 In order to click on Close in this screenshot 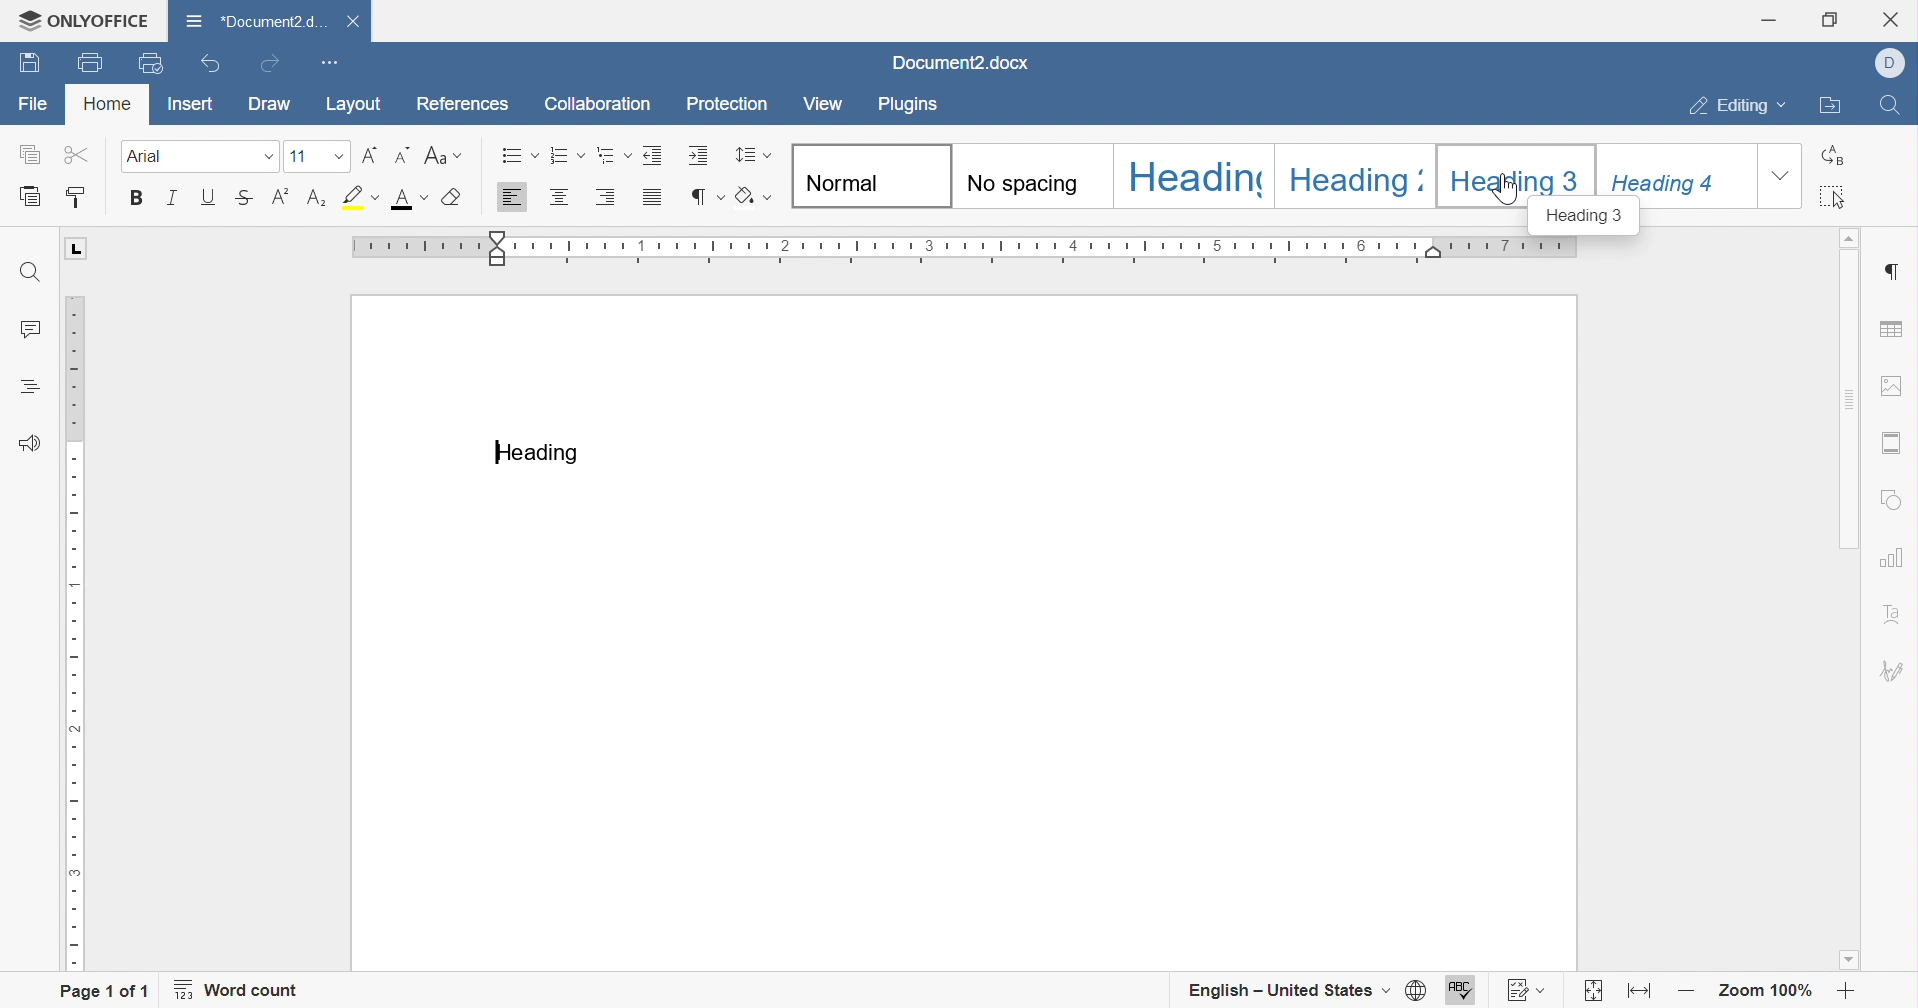, I will do `click(353, 22)`.